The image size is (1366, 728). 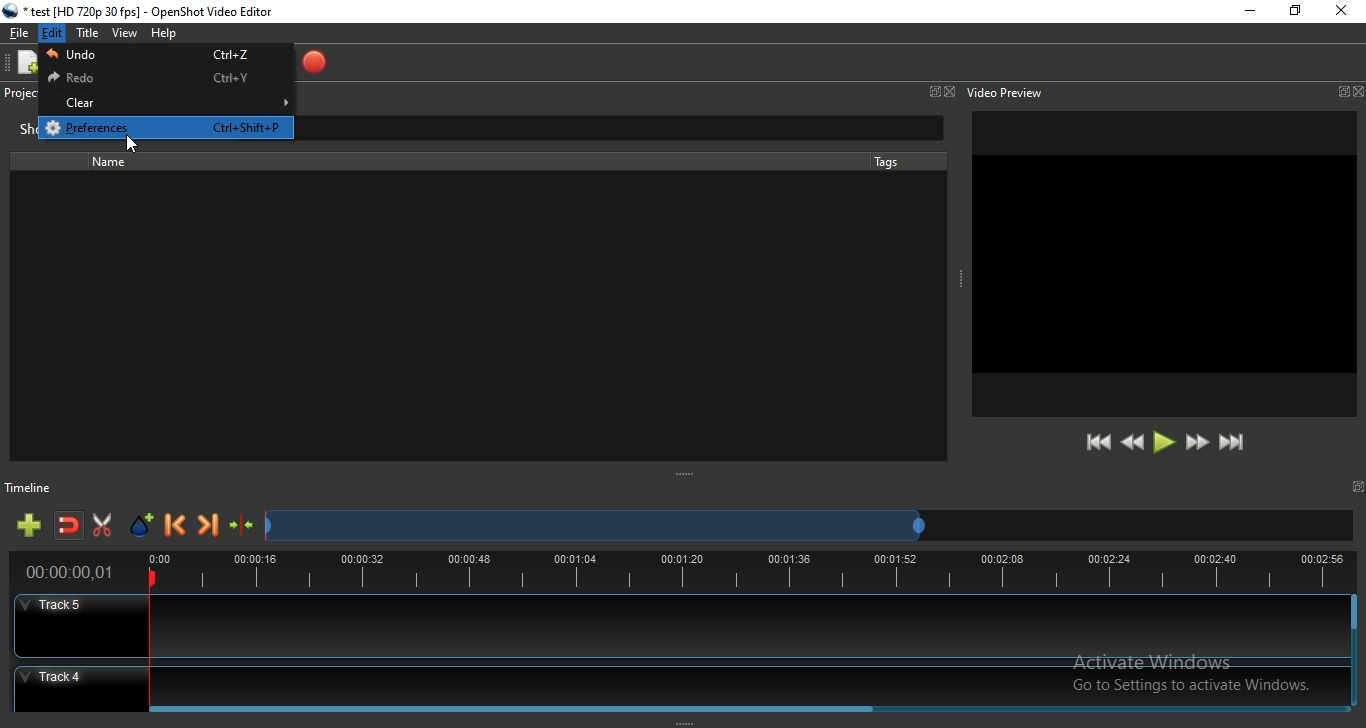 I want to click on Restore, so click(x=1295, y=11).